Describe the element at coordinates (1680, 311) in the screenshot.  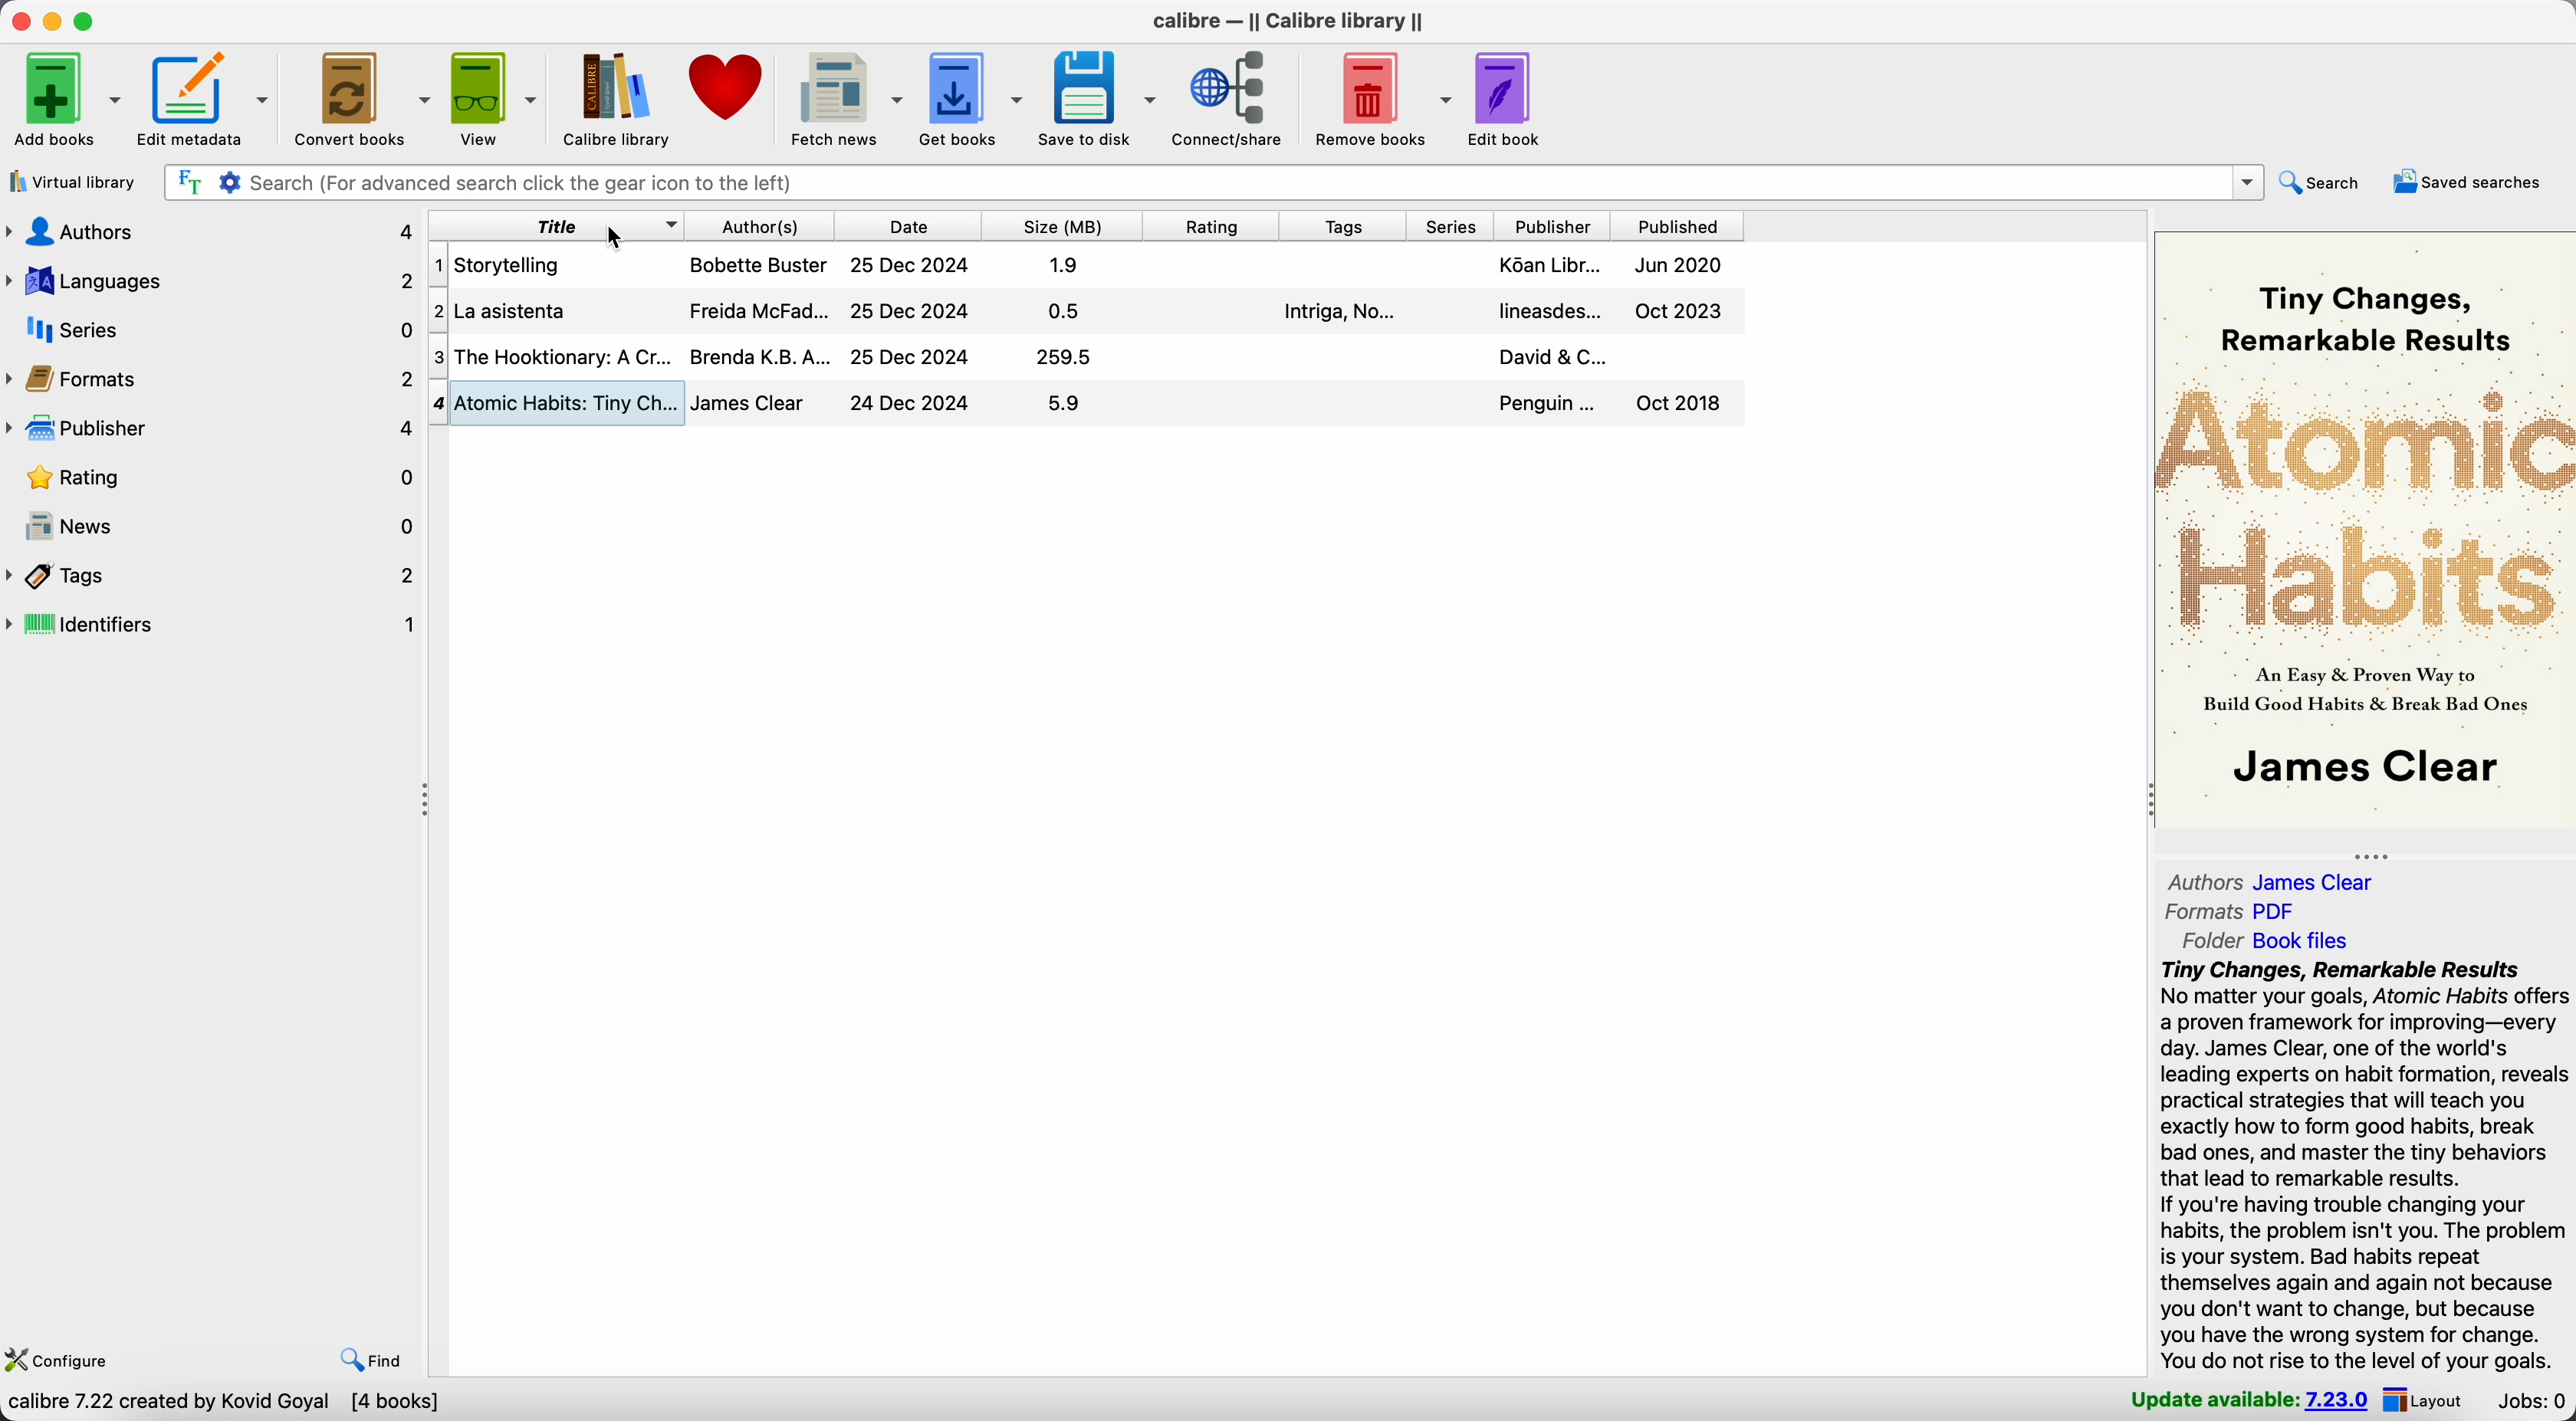
I see `oct 2023` at that location.